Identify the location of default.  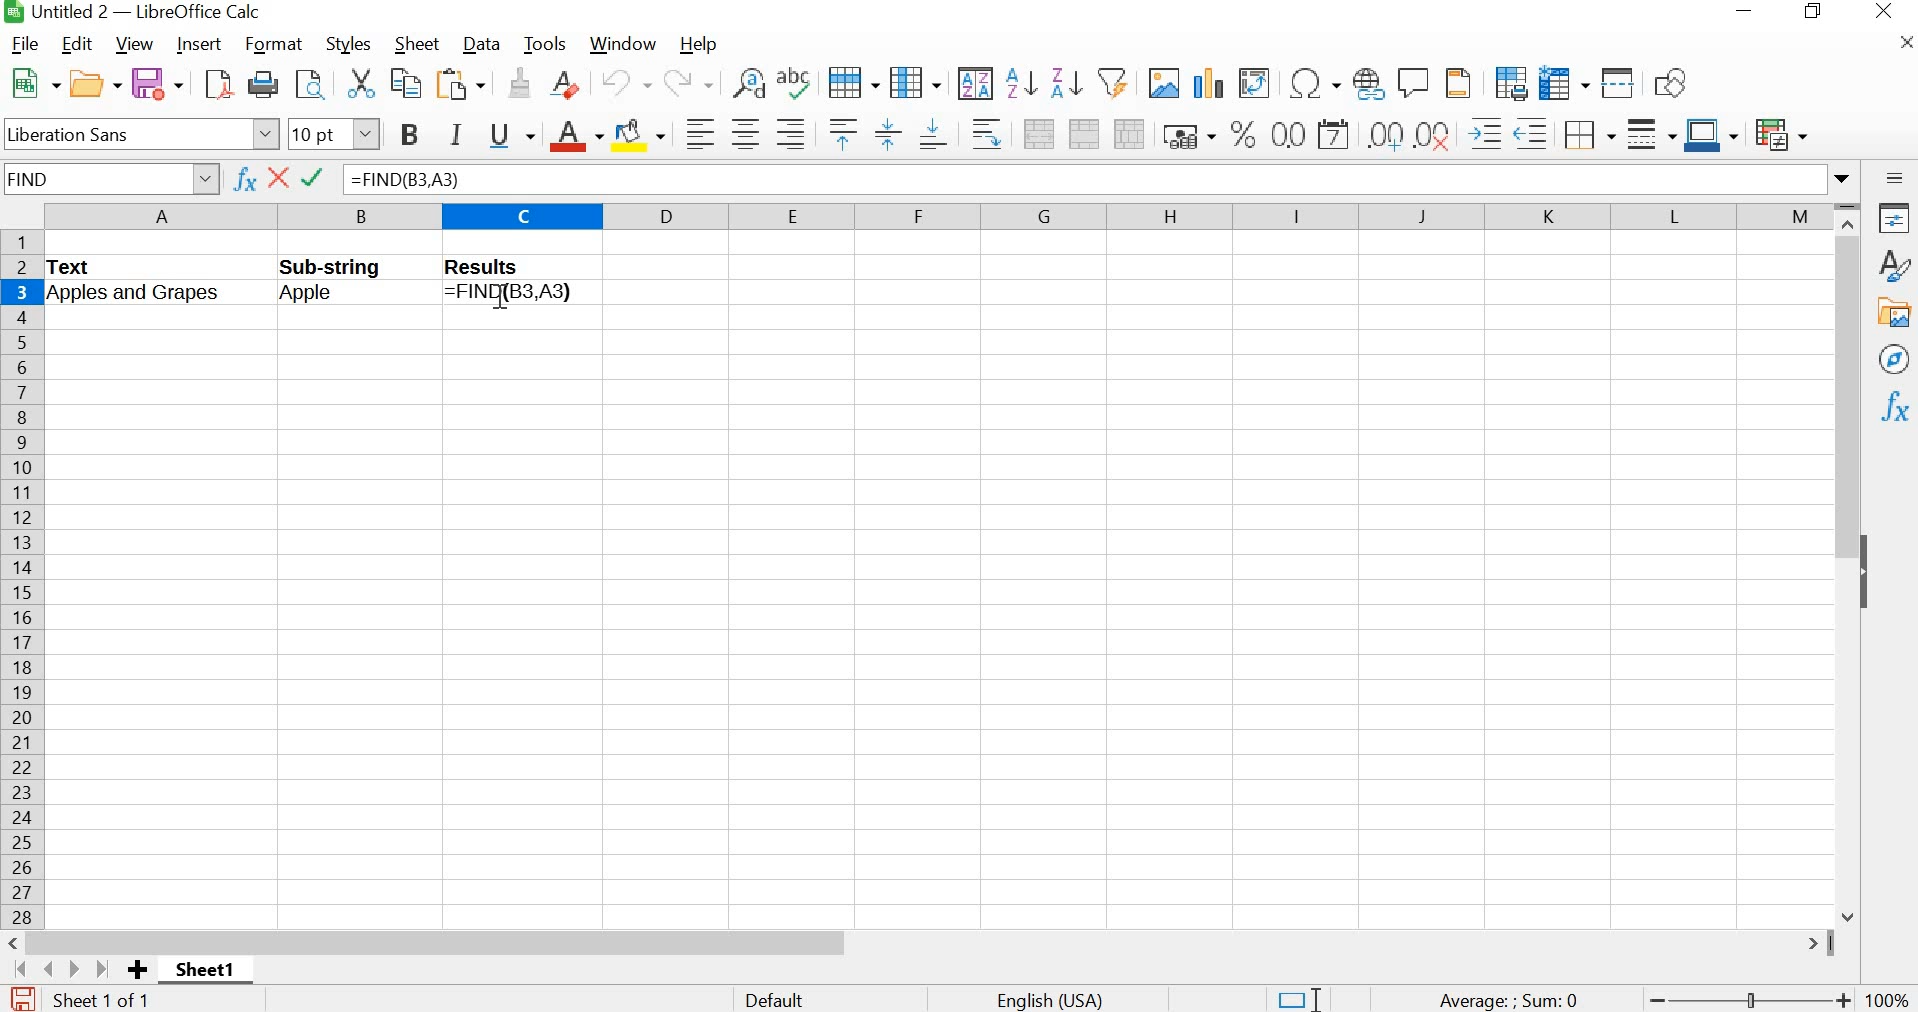
(780, 998).